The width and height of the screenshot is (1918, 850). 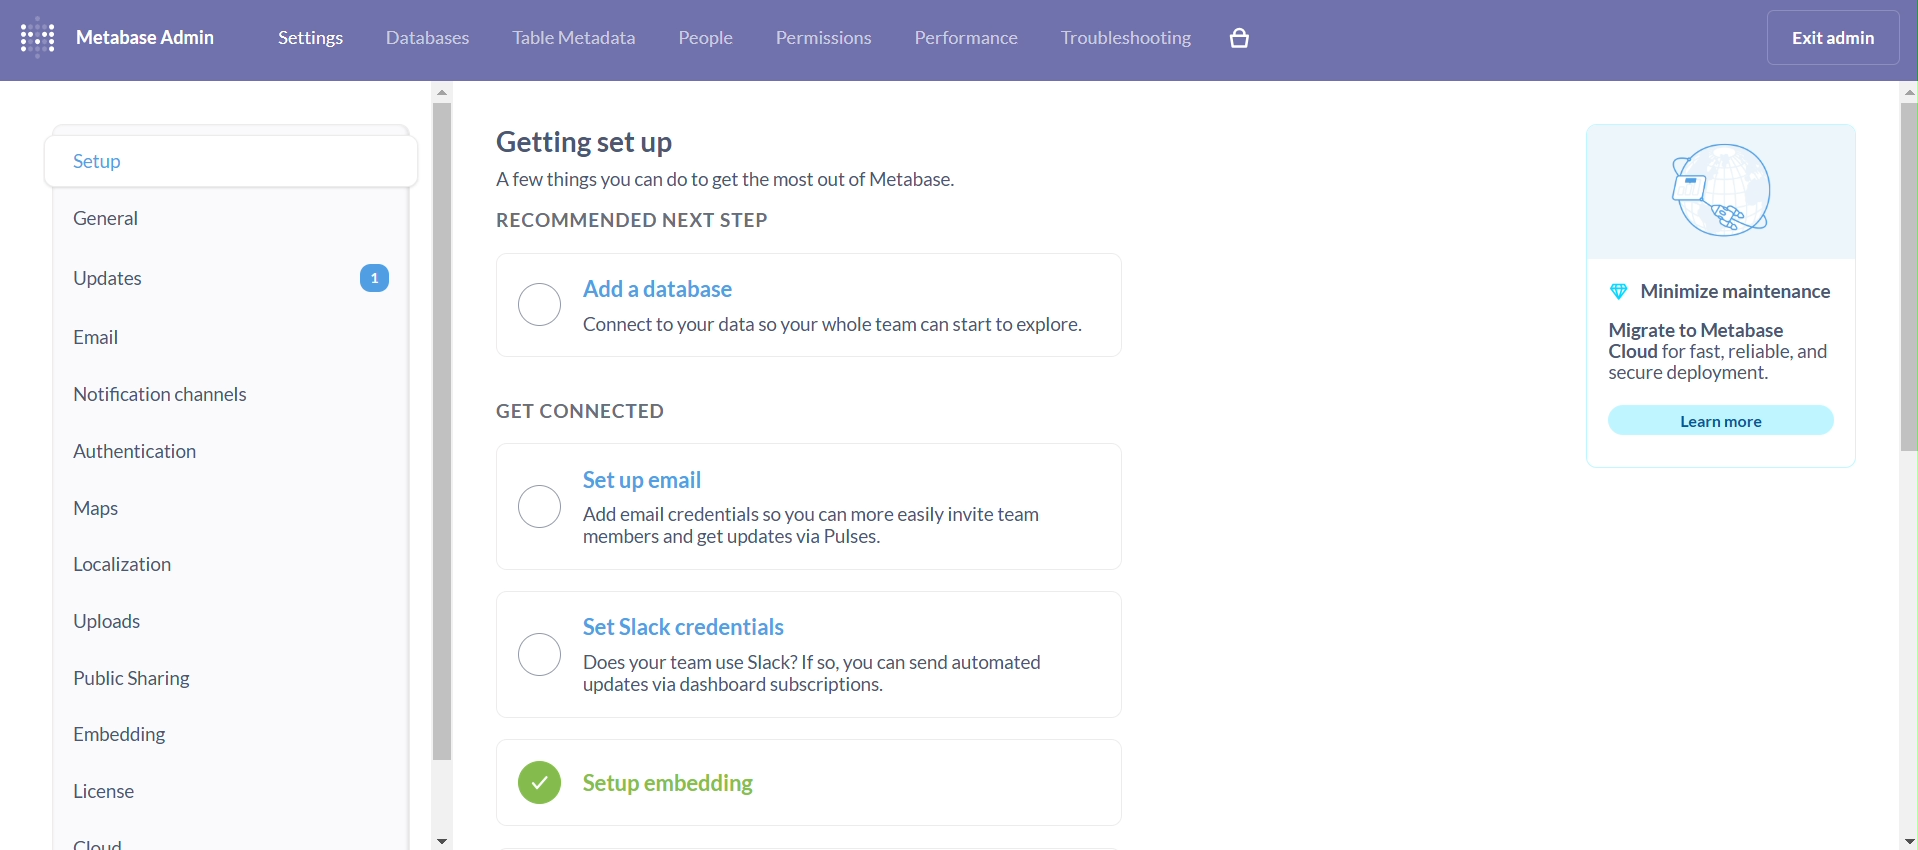 What do you see at coordinates (1131, 41) in the screenshot?
I see `troubleshooting` at bounding box center [1131, 41].